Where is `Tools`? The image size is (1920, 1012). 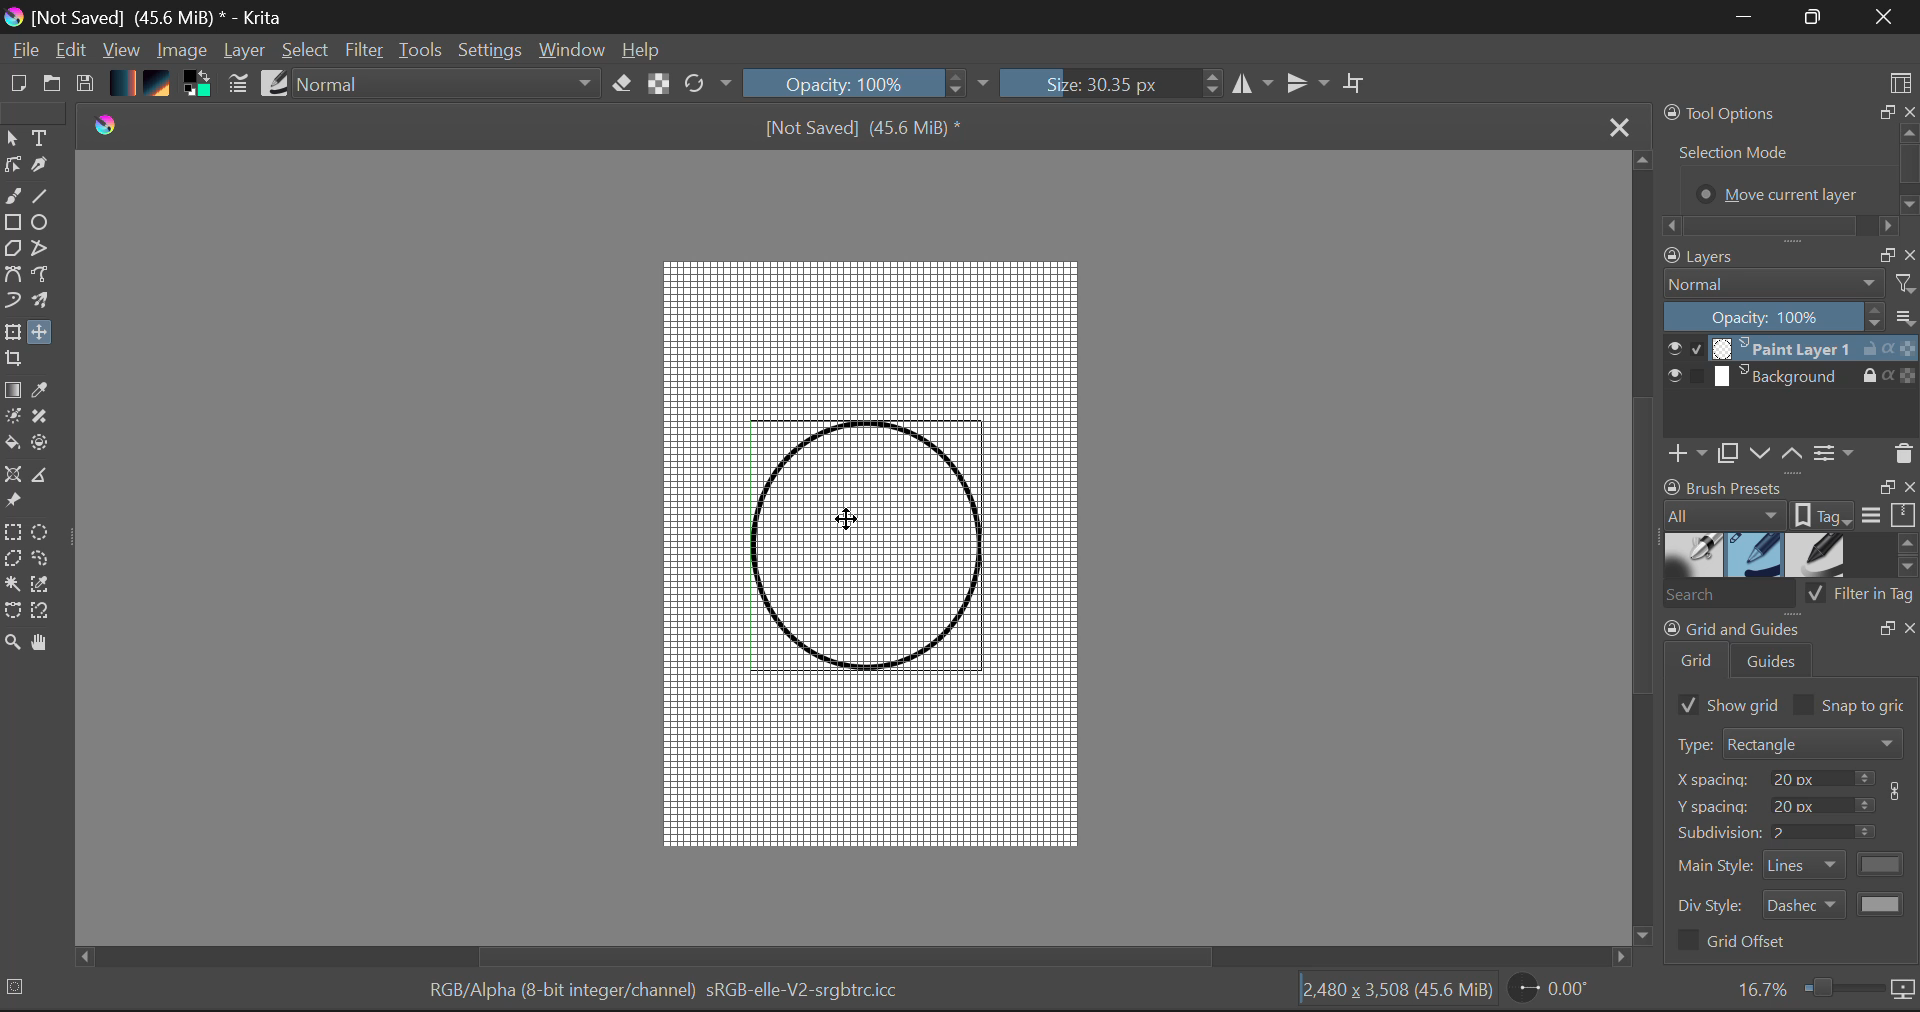
Tools is located at coordinates (422, 52).